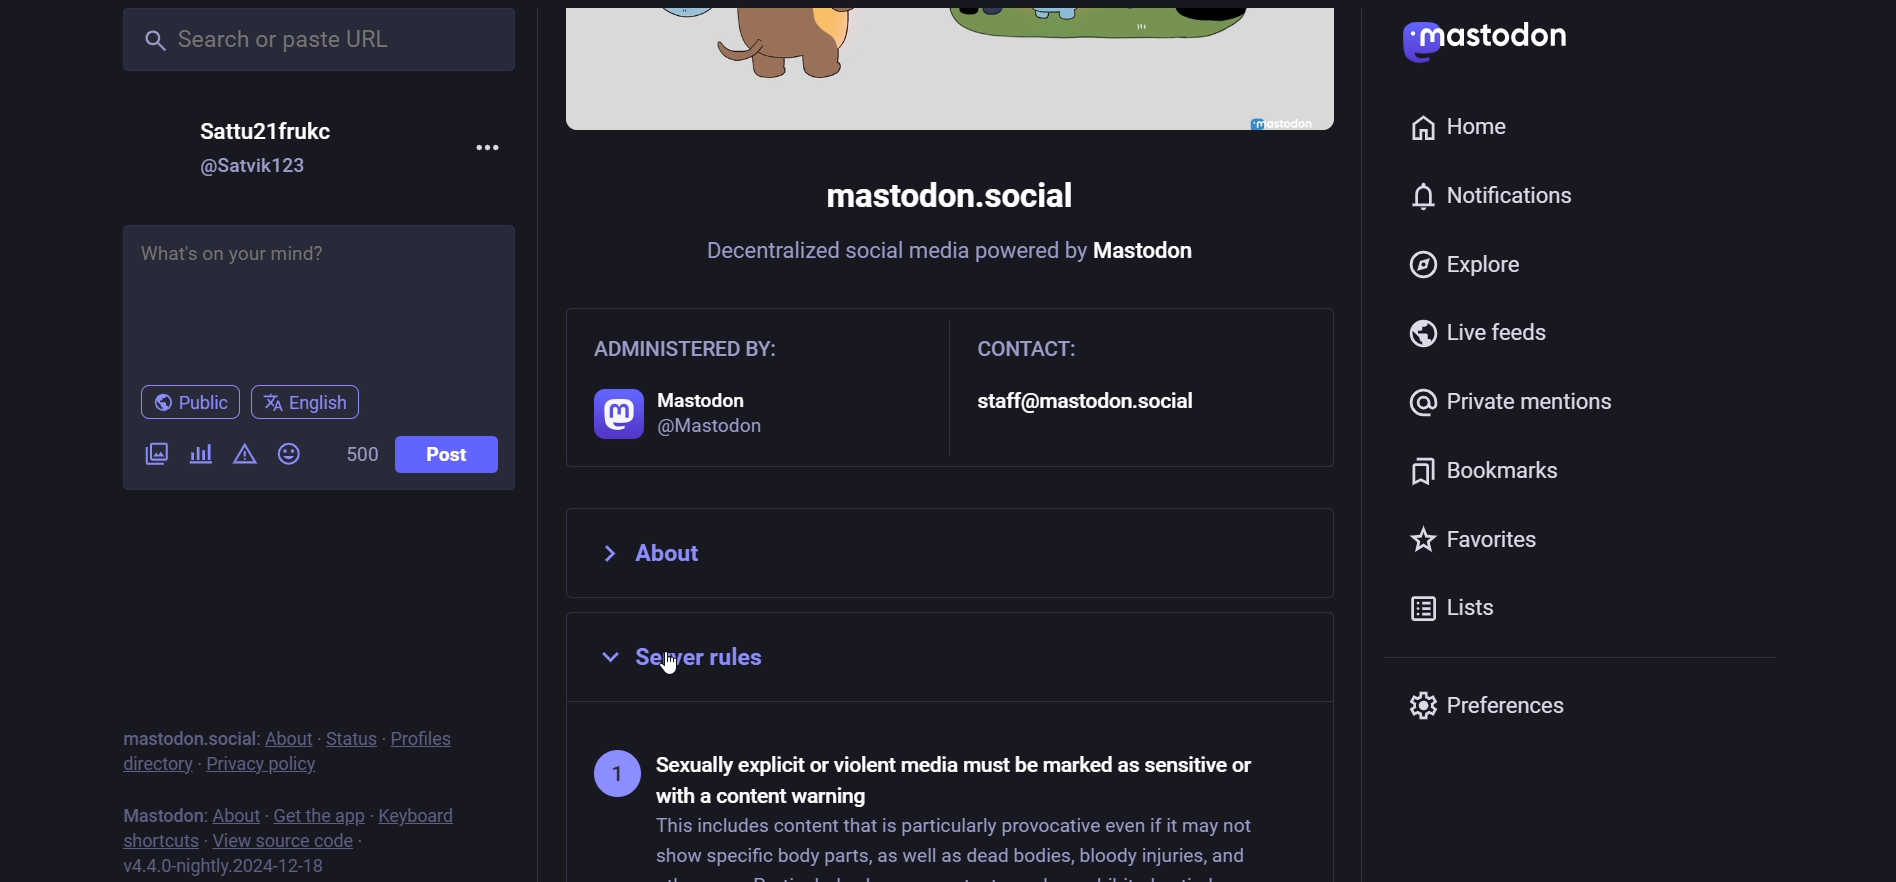 The height and width of the screenshot is (882, 1896). I want to click on public, so click(179, 404).